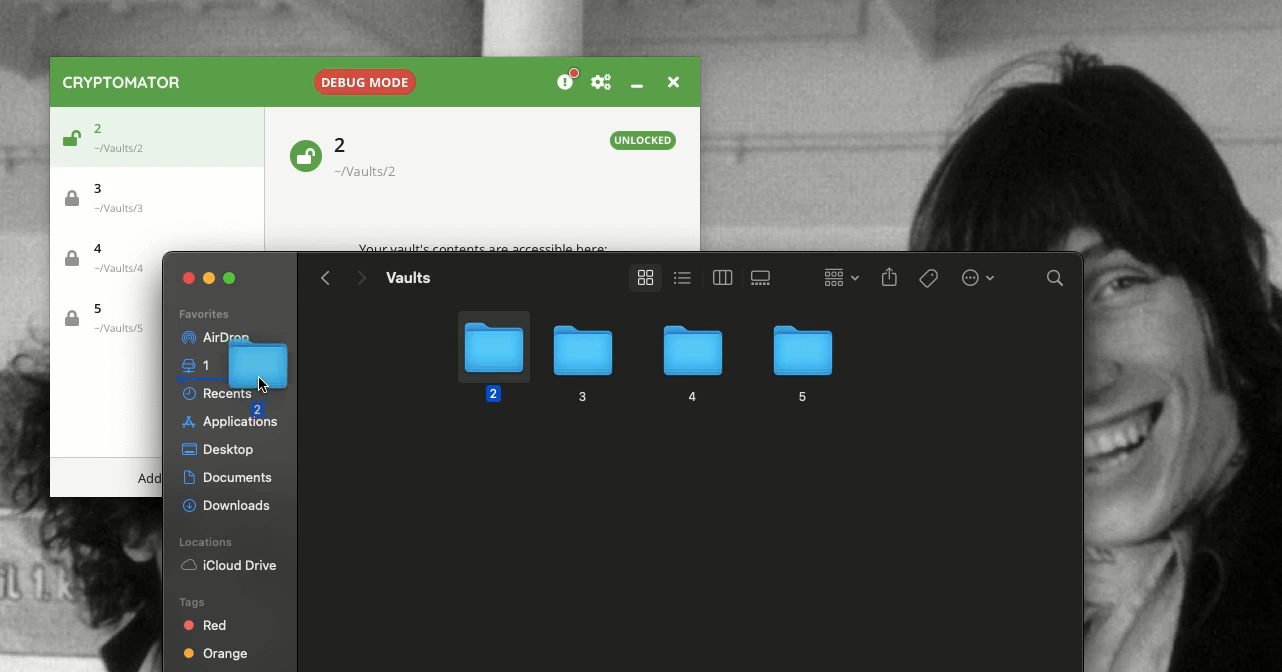 The width and height of the screenshot is (1282, 672). I want to click on Documents, so click(231, 478).